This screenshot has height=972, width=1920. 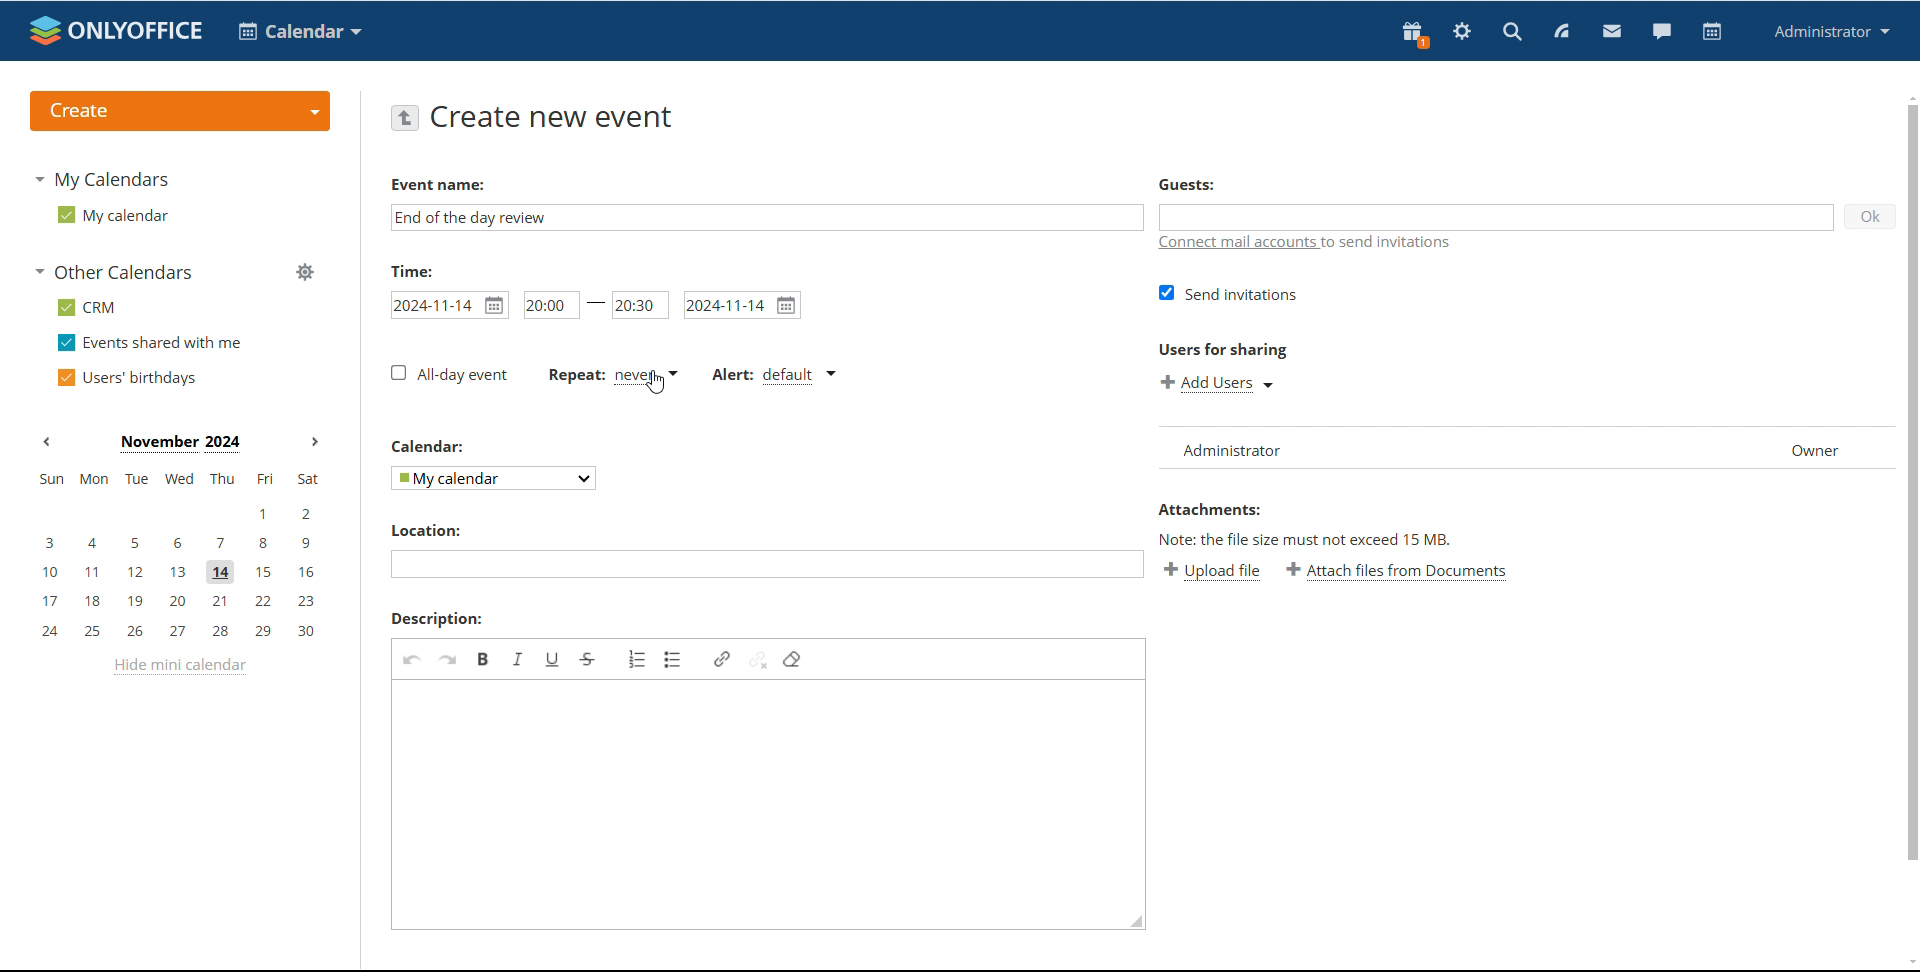 What do you see at coordinates (655, 383) in the screenshot?
I see `cursor` at bounding box center [655, 383].